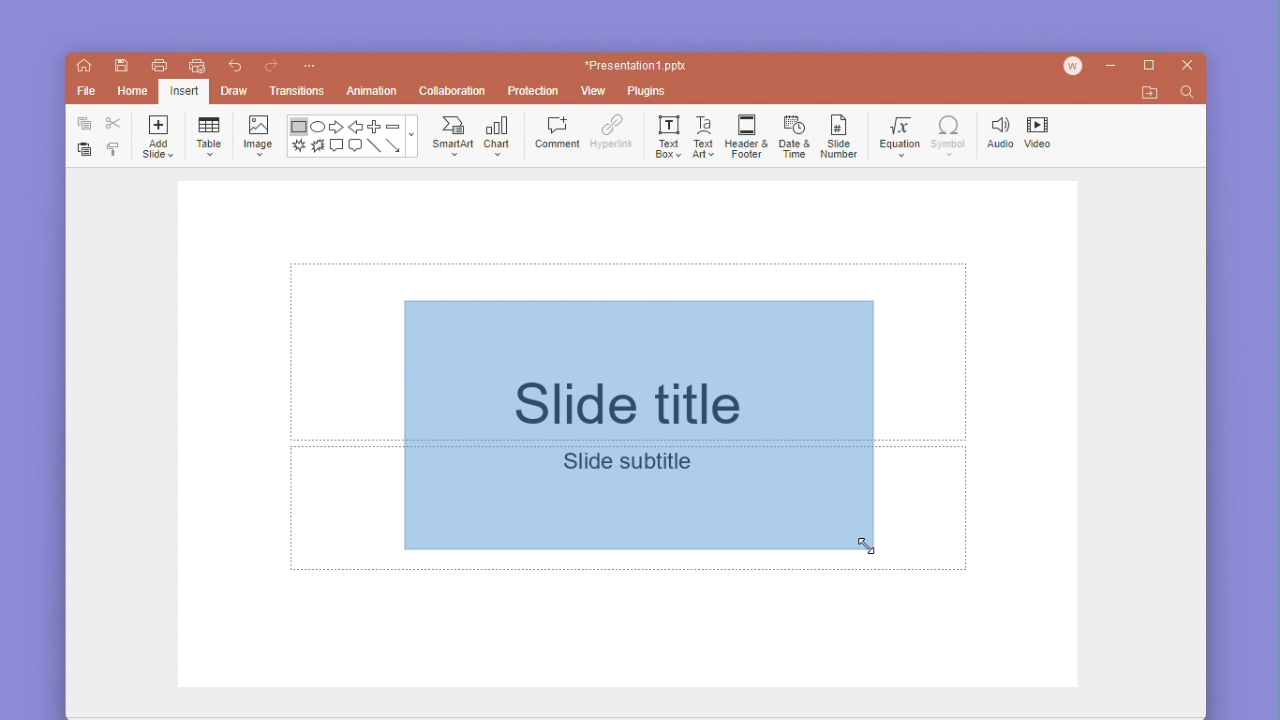 This screenshot has height=720, width=1280. What do you see at coordinates (354, 125) in the screenshot?
I see `back arrow` at bounding box center [354, 125].